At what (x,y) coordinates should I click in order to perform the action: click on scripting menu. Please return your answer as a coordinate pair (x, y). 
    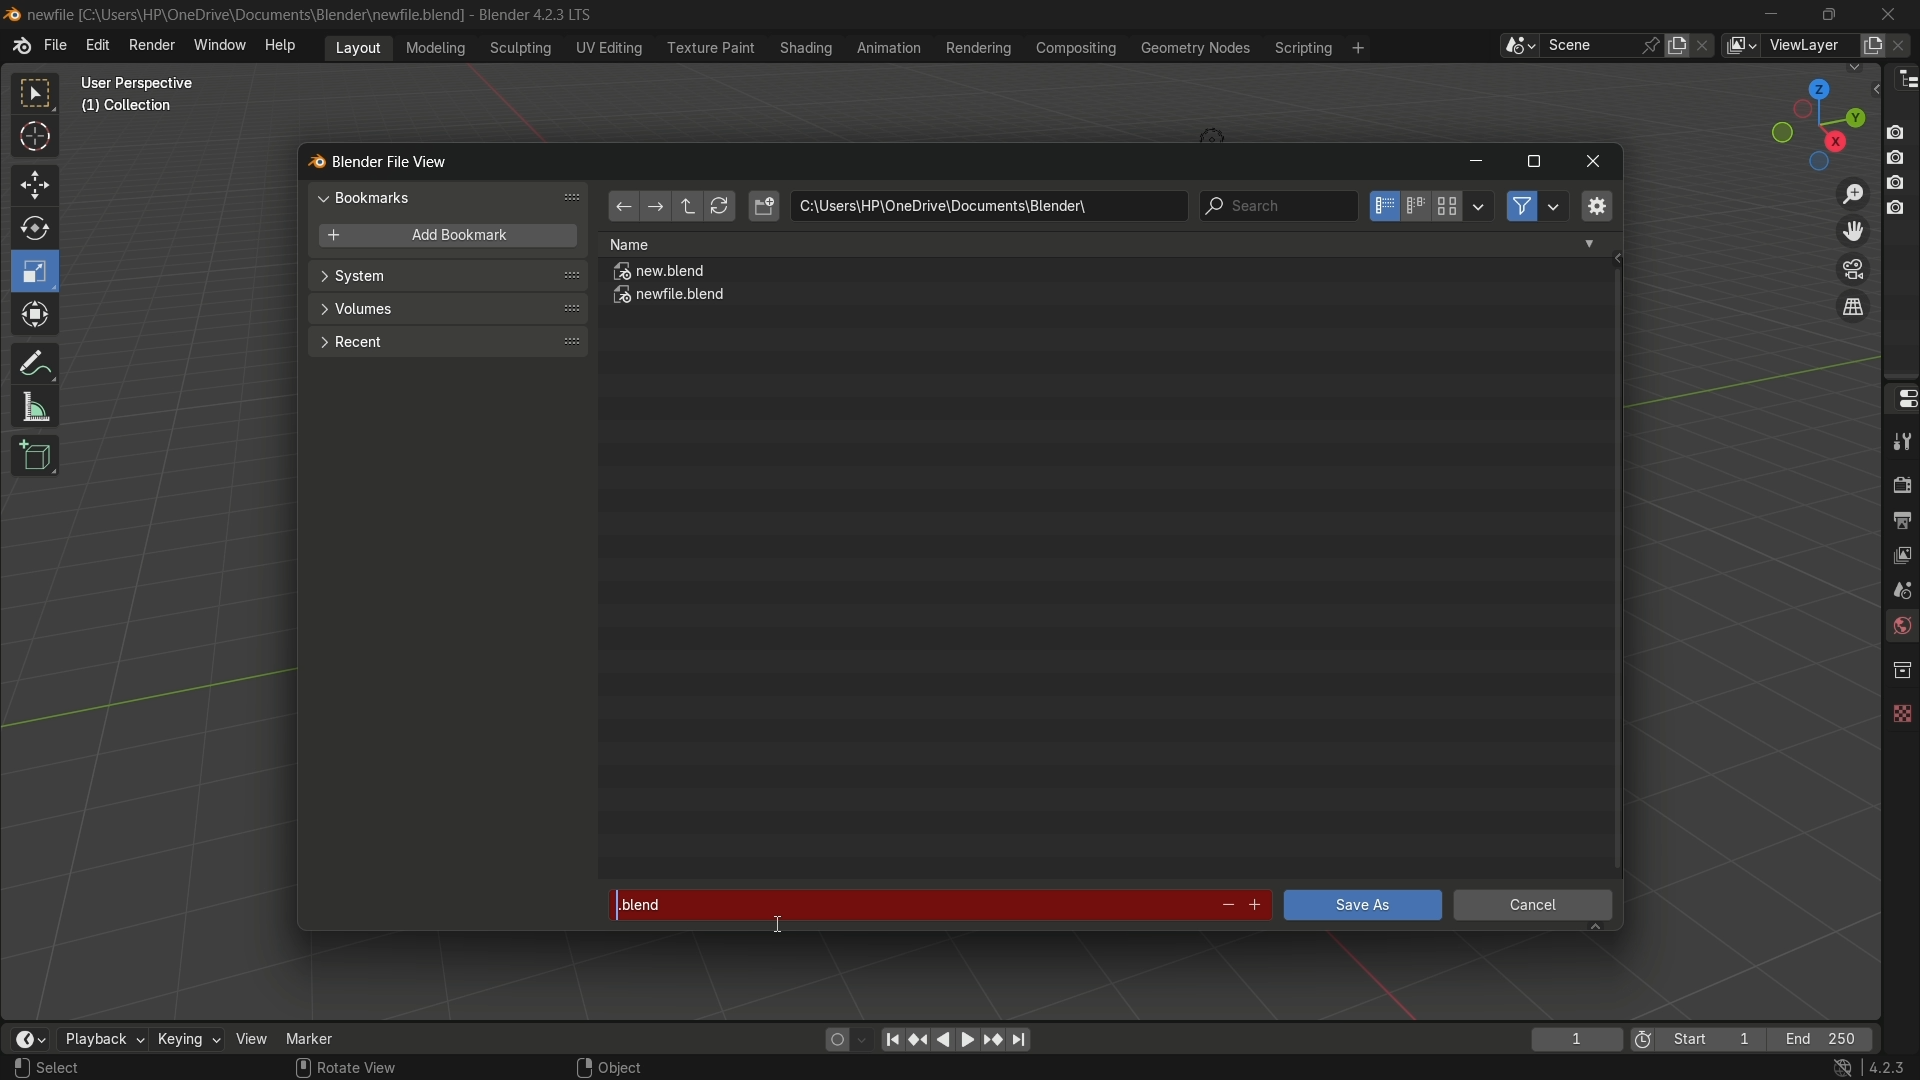
    Looking at the image, I should click on (1301, 48).